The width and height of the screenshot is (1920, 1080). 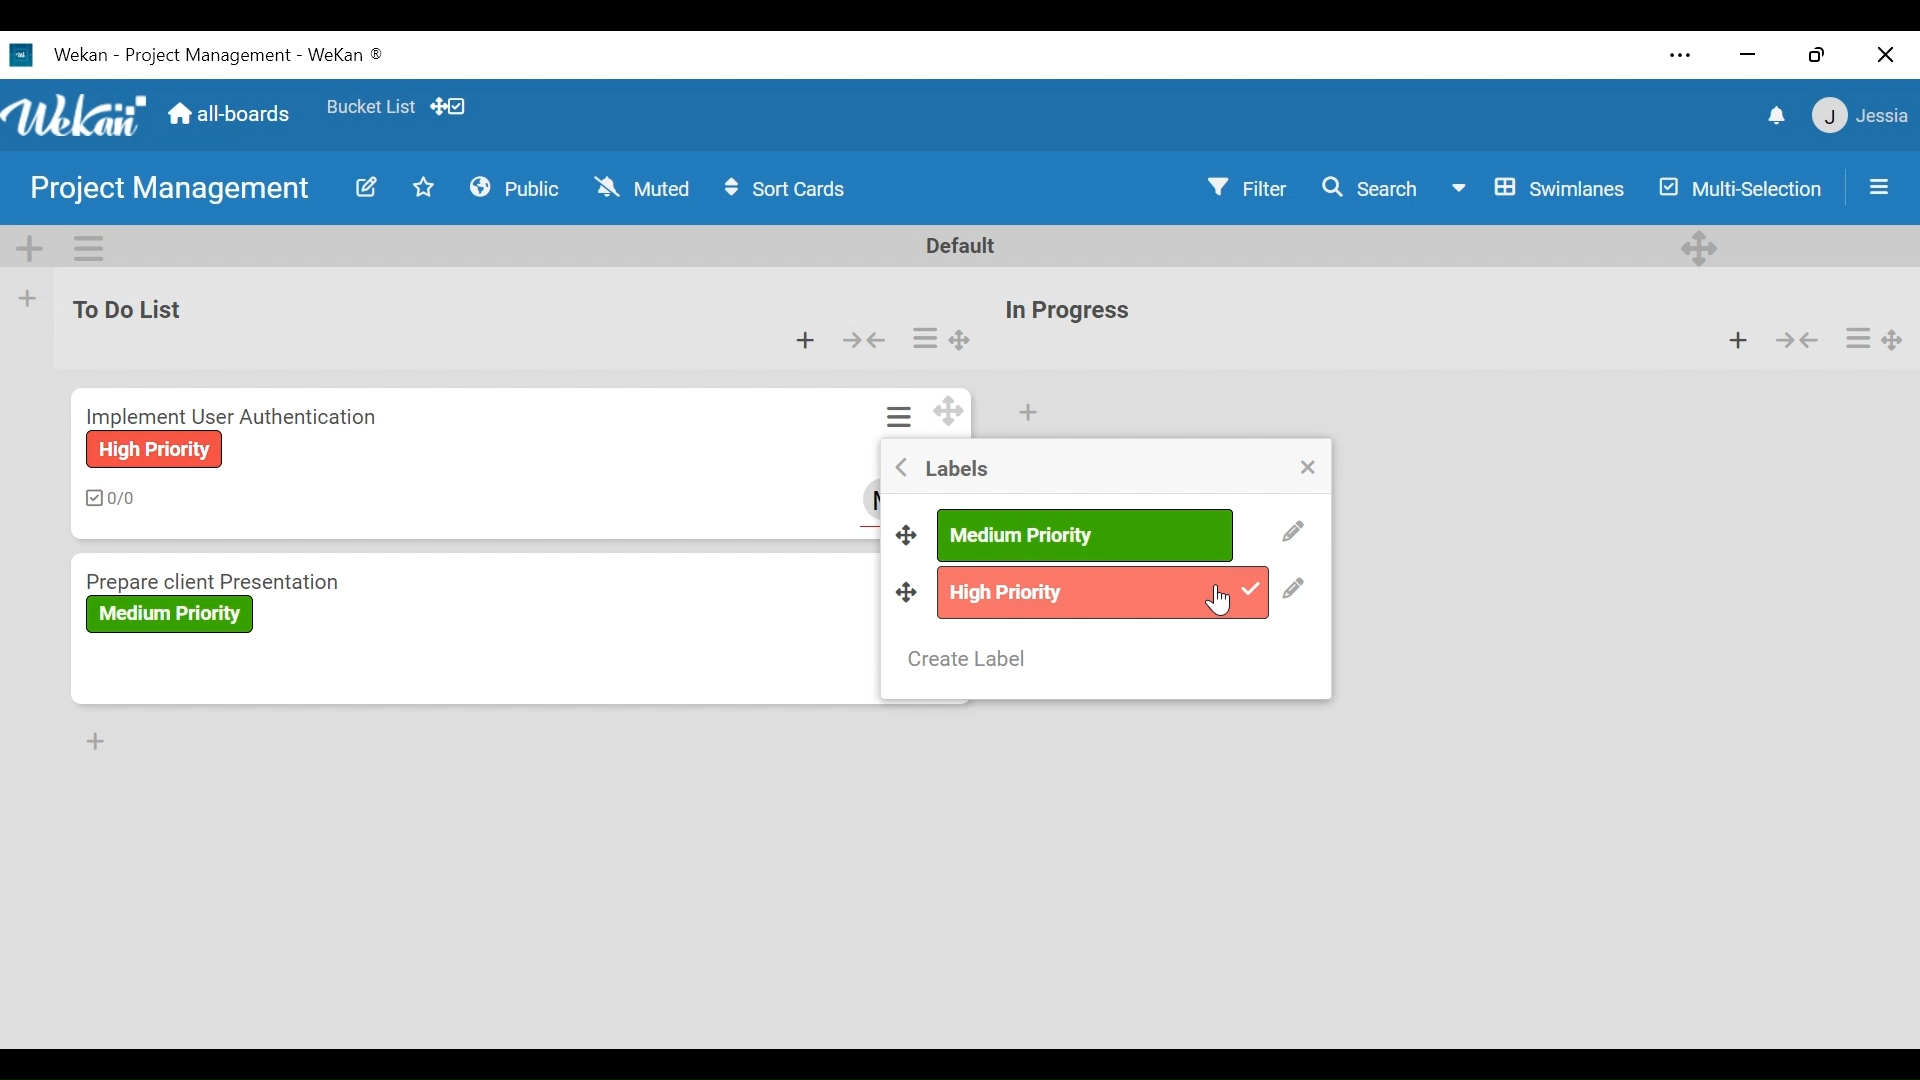 I want to click on Home (all-boards), so click(x=227, y=113).